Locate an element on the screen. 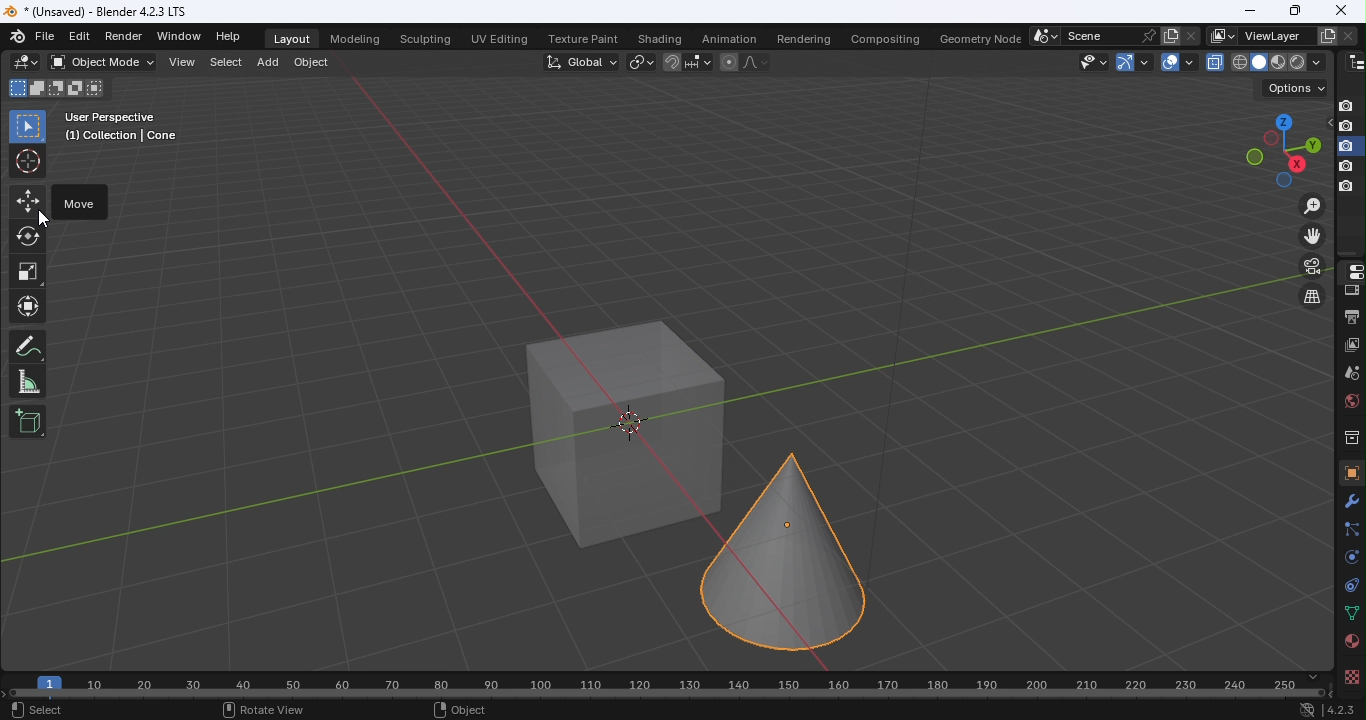 The height and width of the screenshot is (720, 1366). Proportional editing falloff is located at coordinates (757, 64).